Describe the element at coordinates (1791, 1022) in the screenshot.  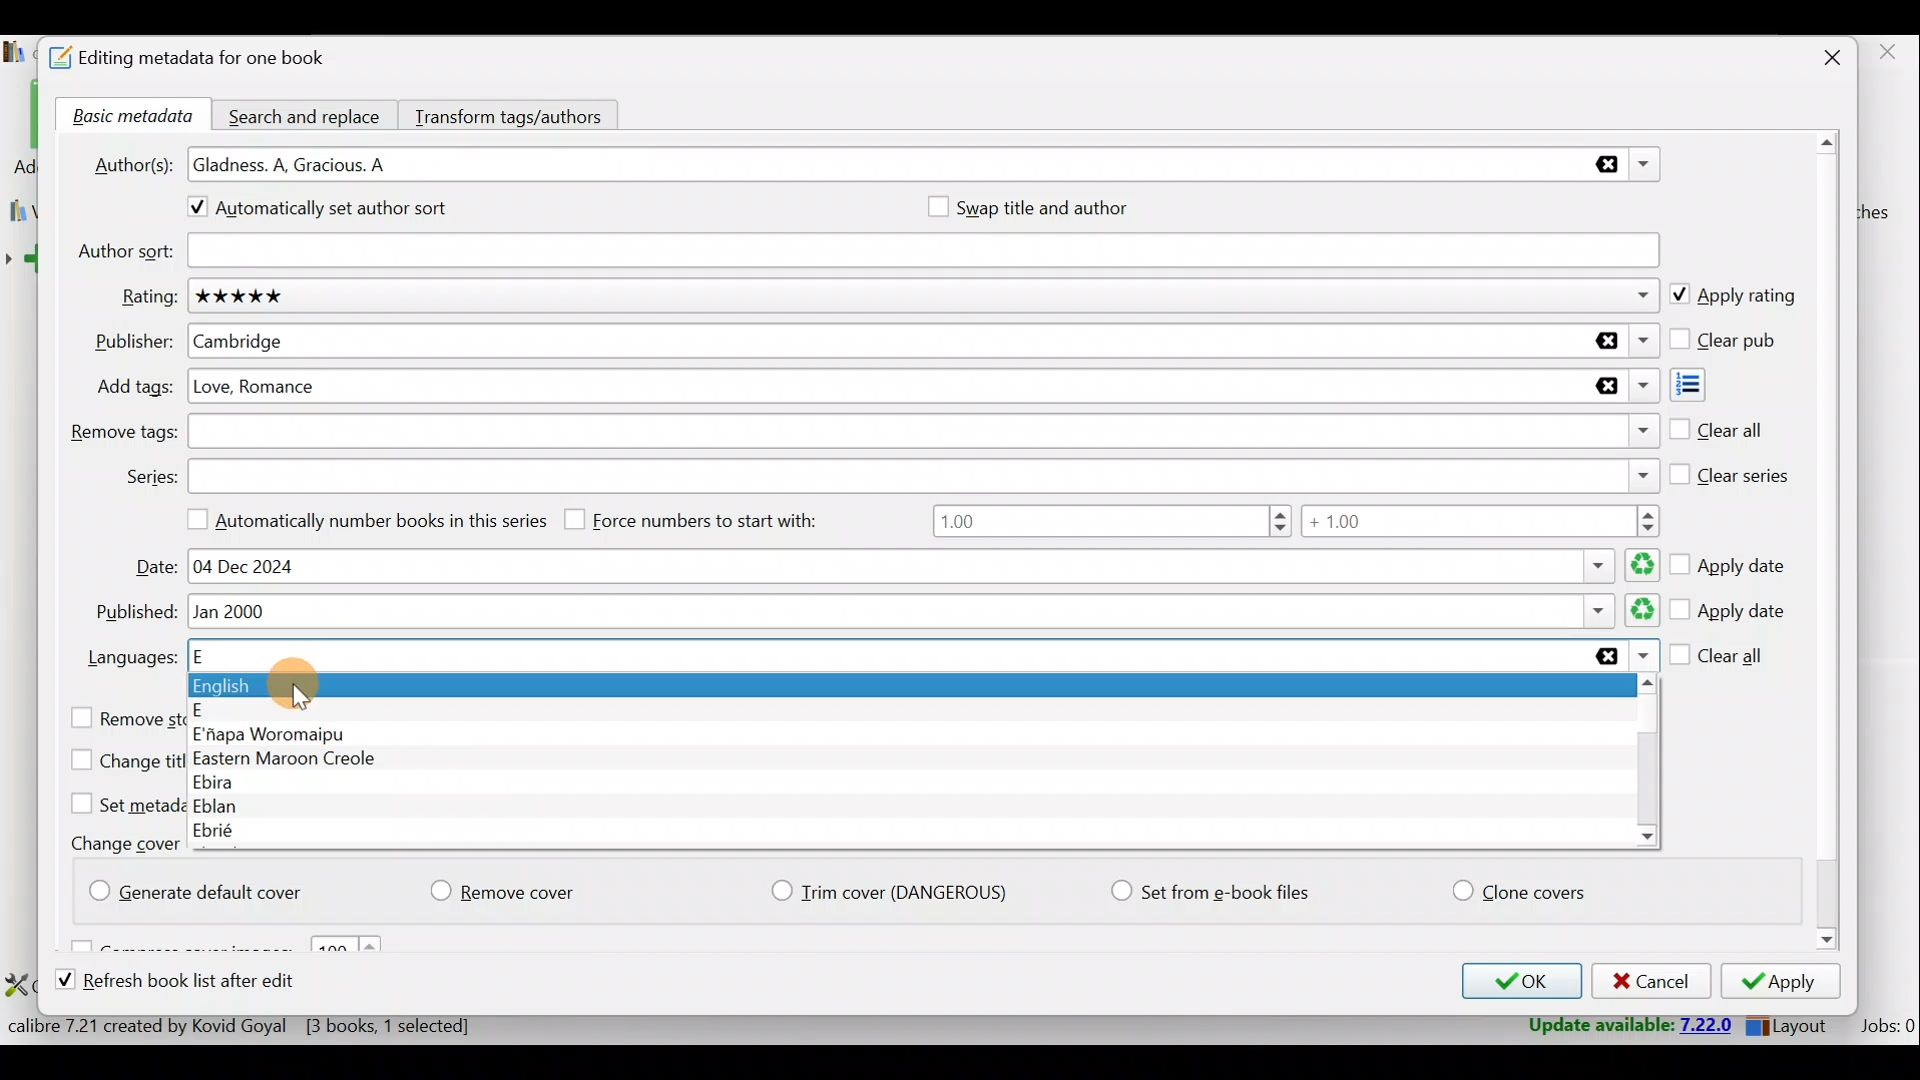
I see `Layout` at that location.